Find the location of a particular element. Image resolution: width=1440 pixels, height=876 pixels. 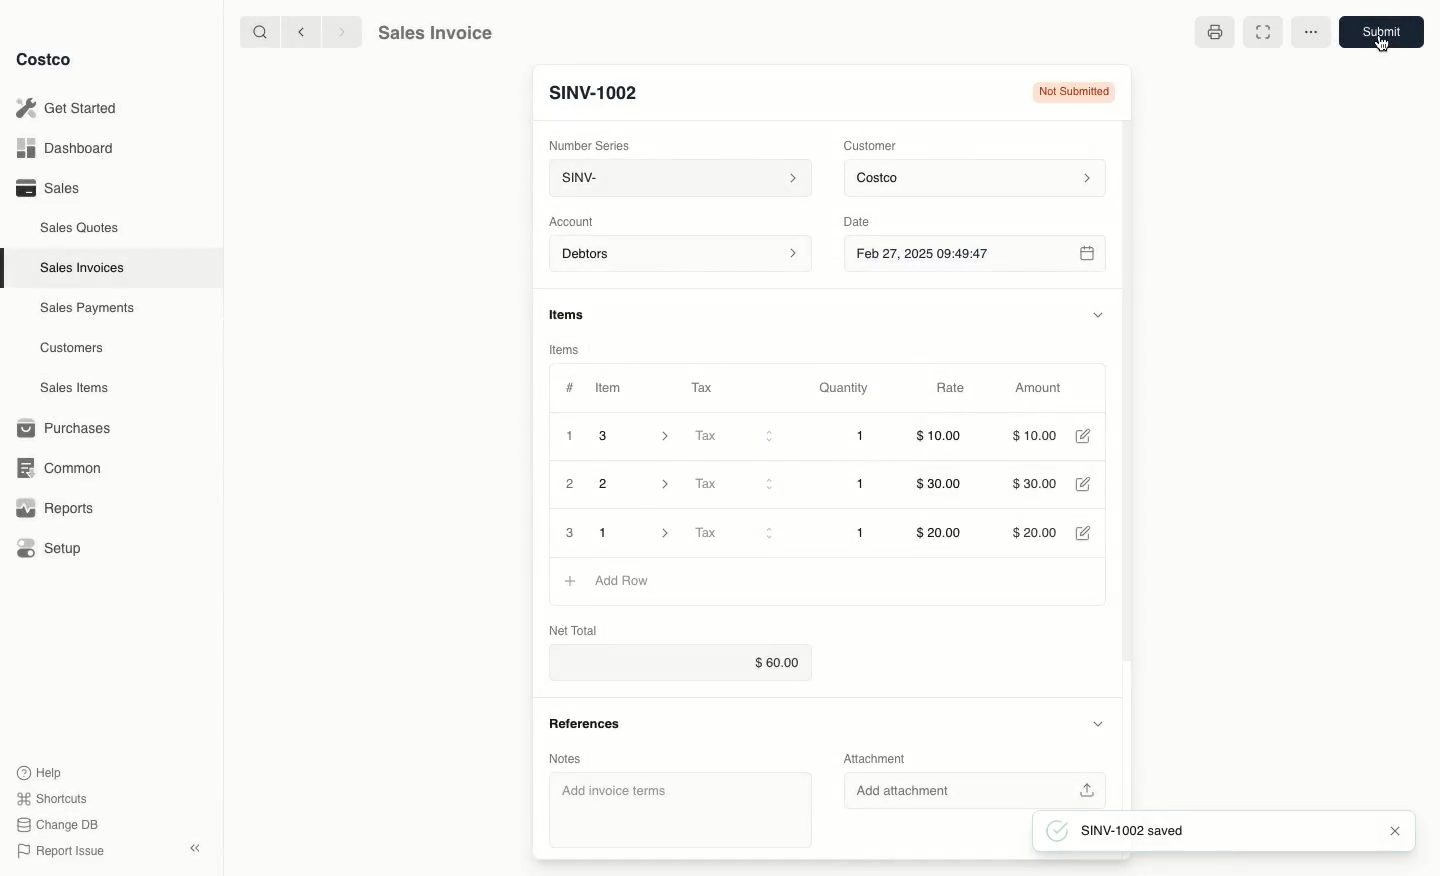

Tax is located at coordinates (734, 534).